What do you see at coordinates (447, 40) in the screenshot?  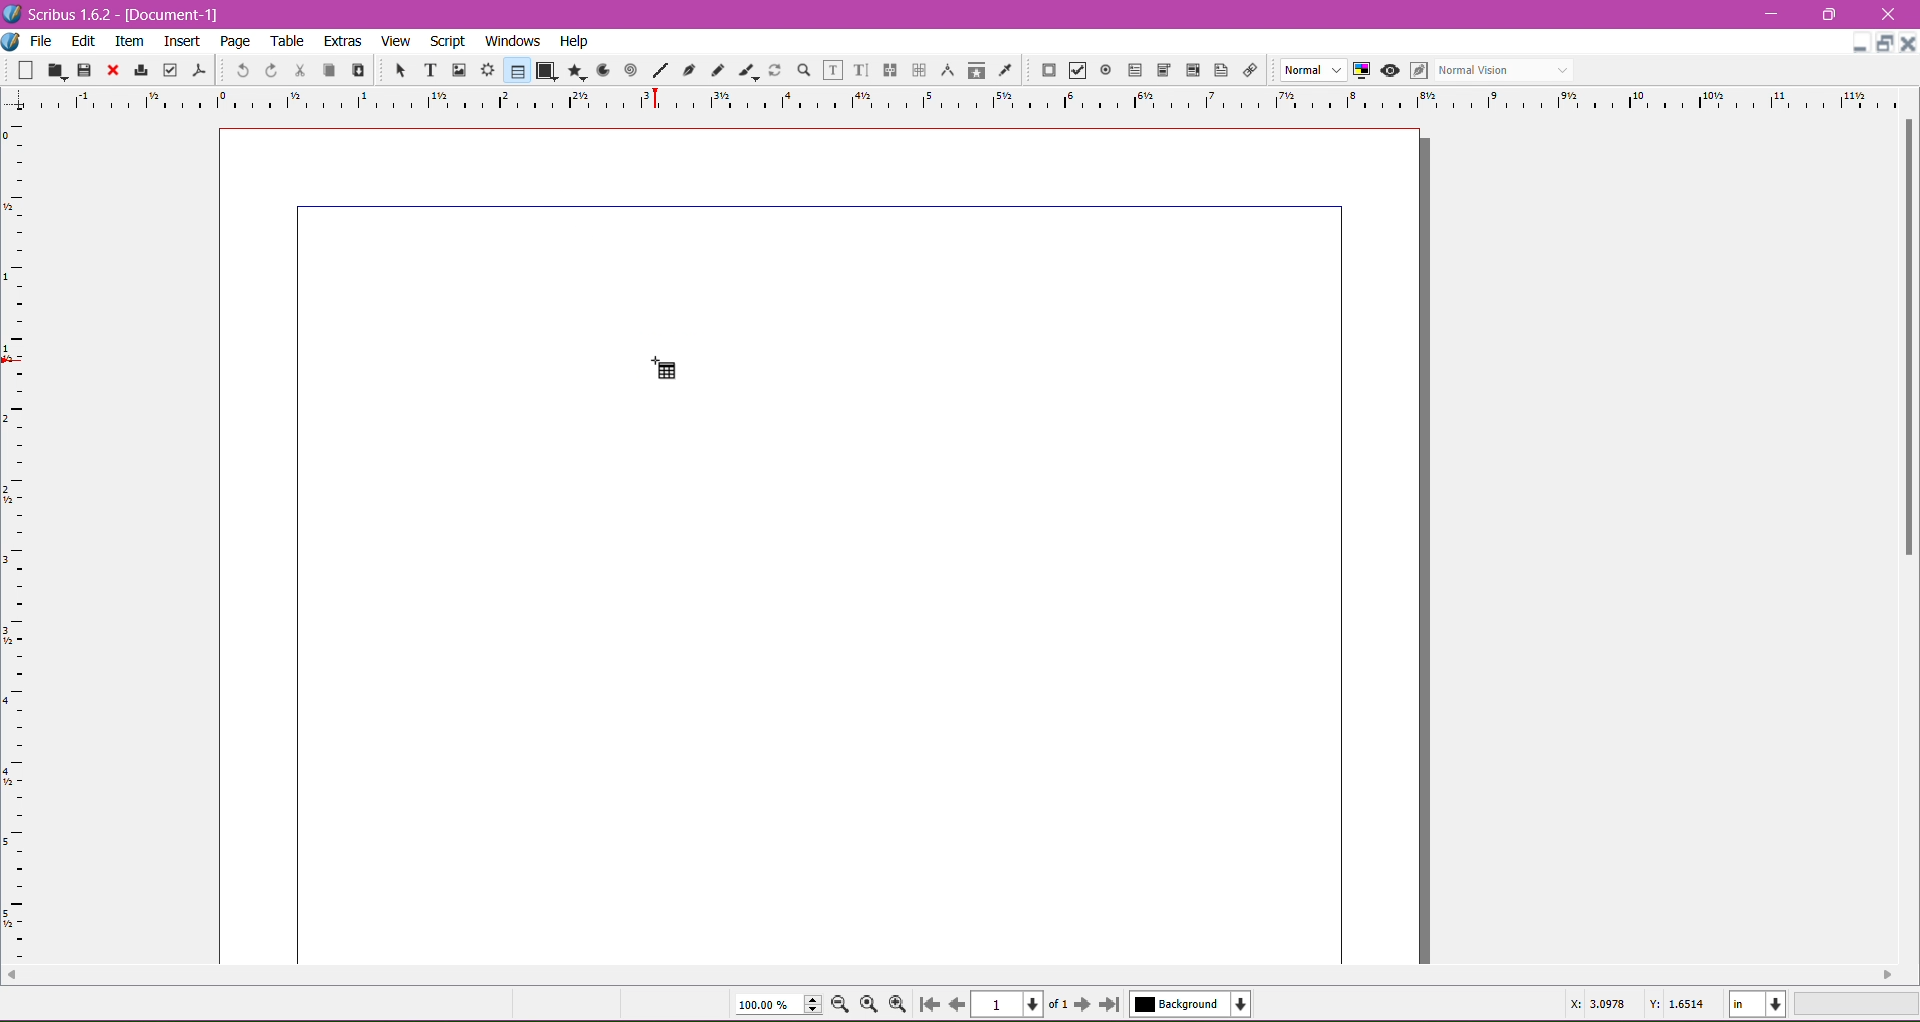 I see `` at bounding box center [447, 40].